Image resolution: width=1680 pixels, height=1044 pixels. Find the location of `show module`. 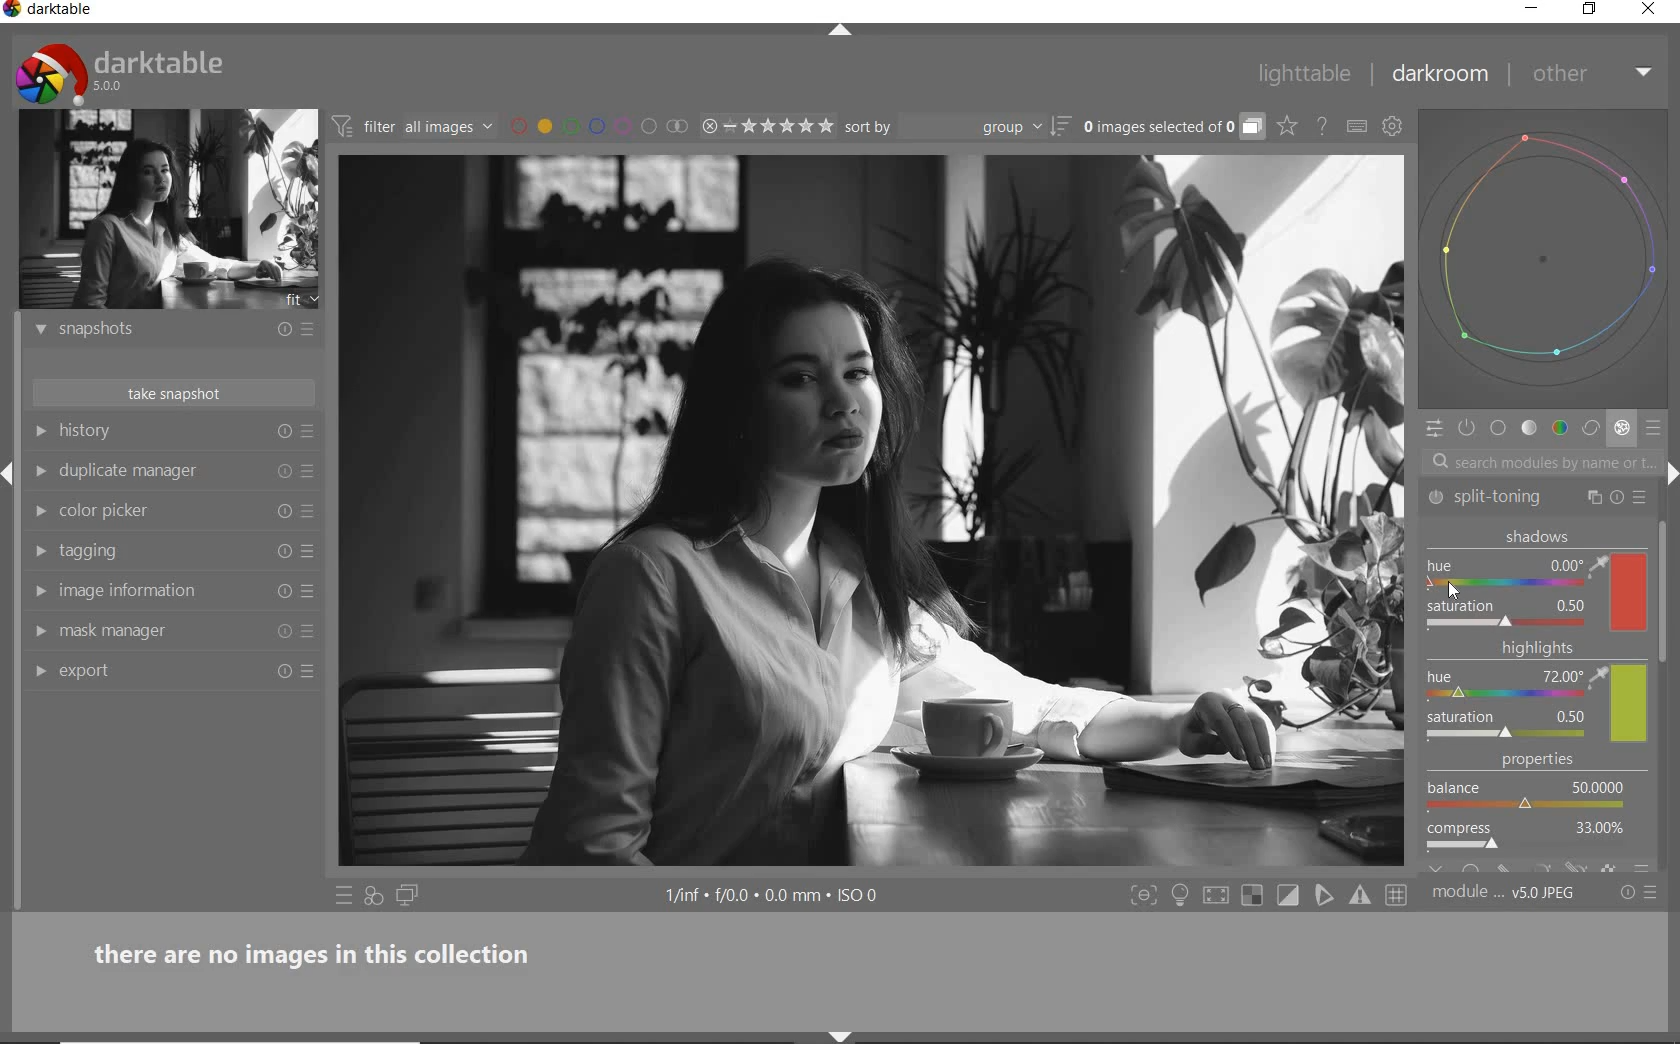

show module is located at coordinates (38, 431).